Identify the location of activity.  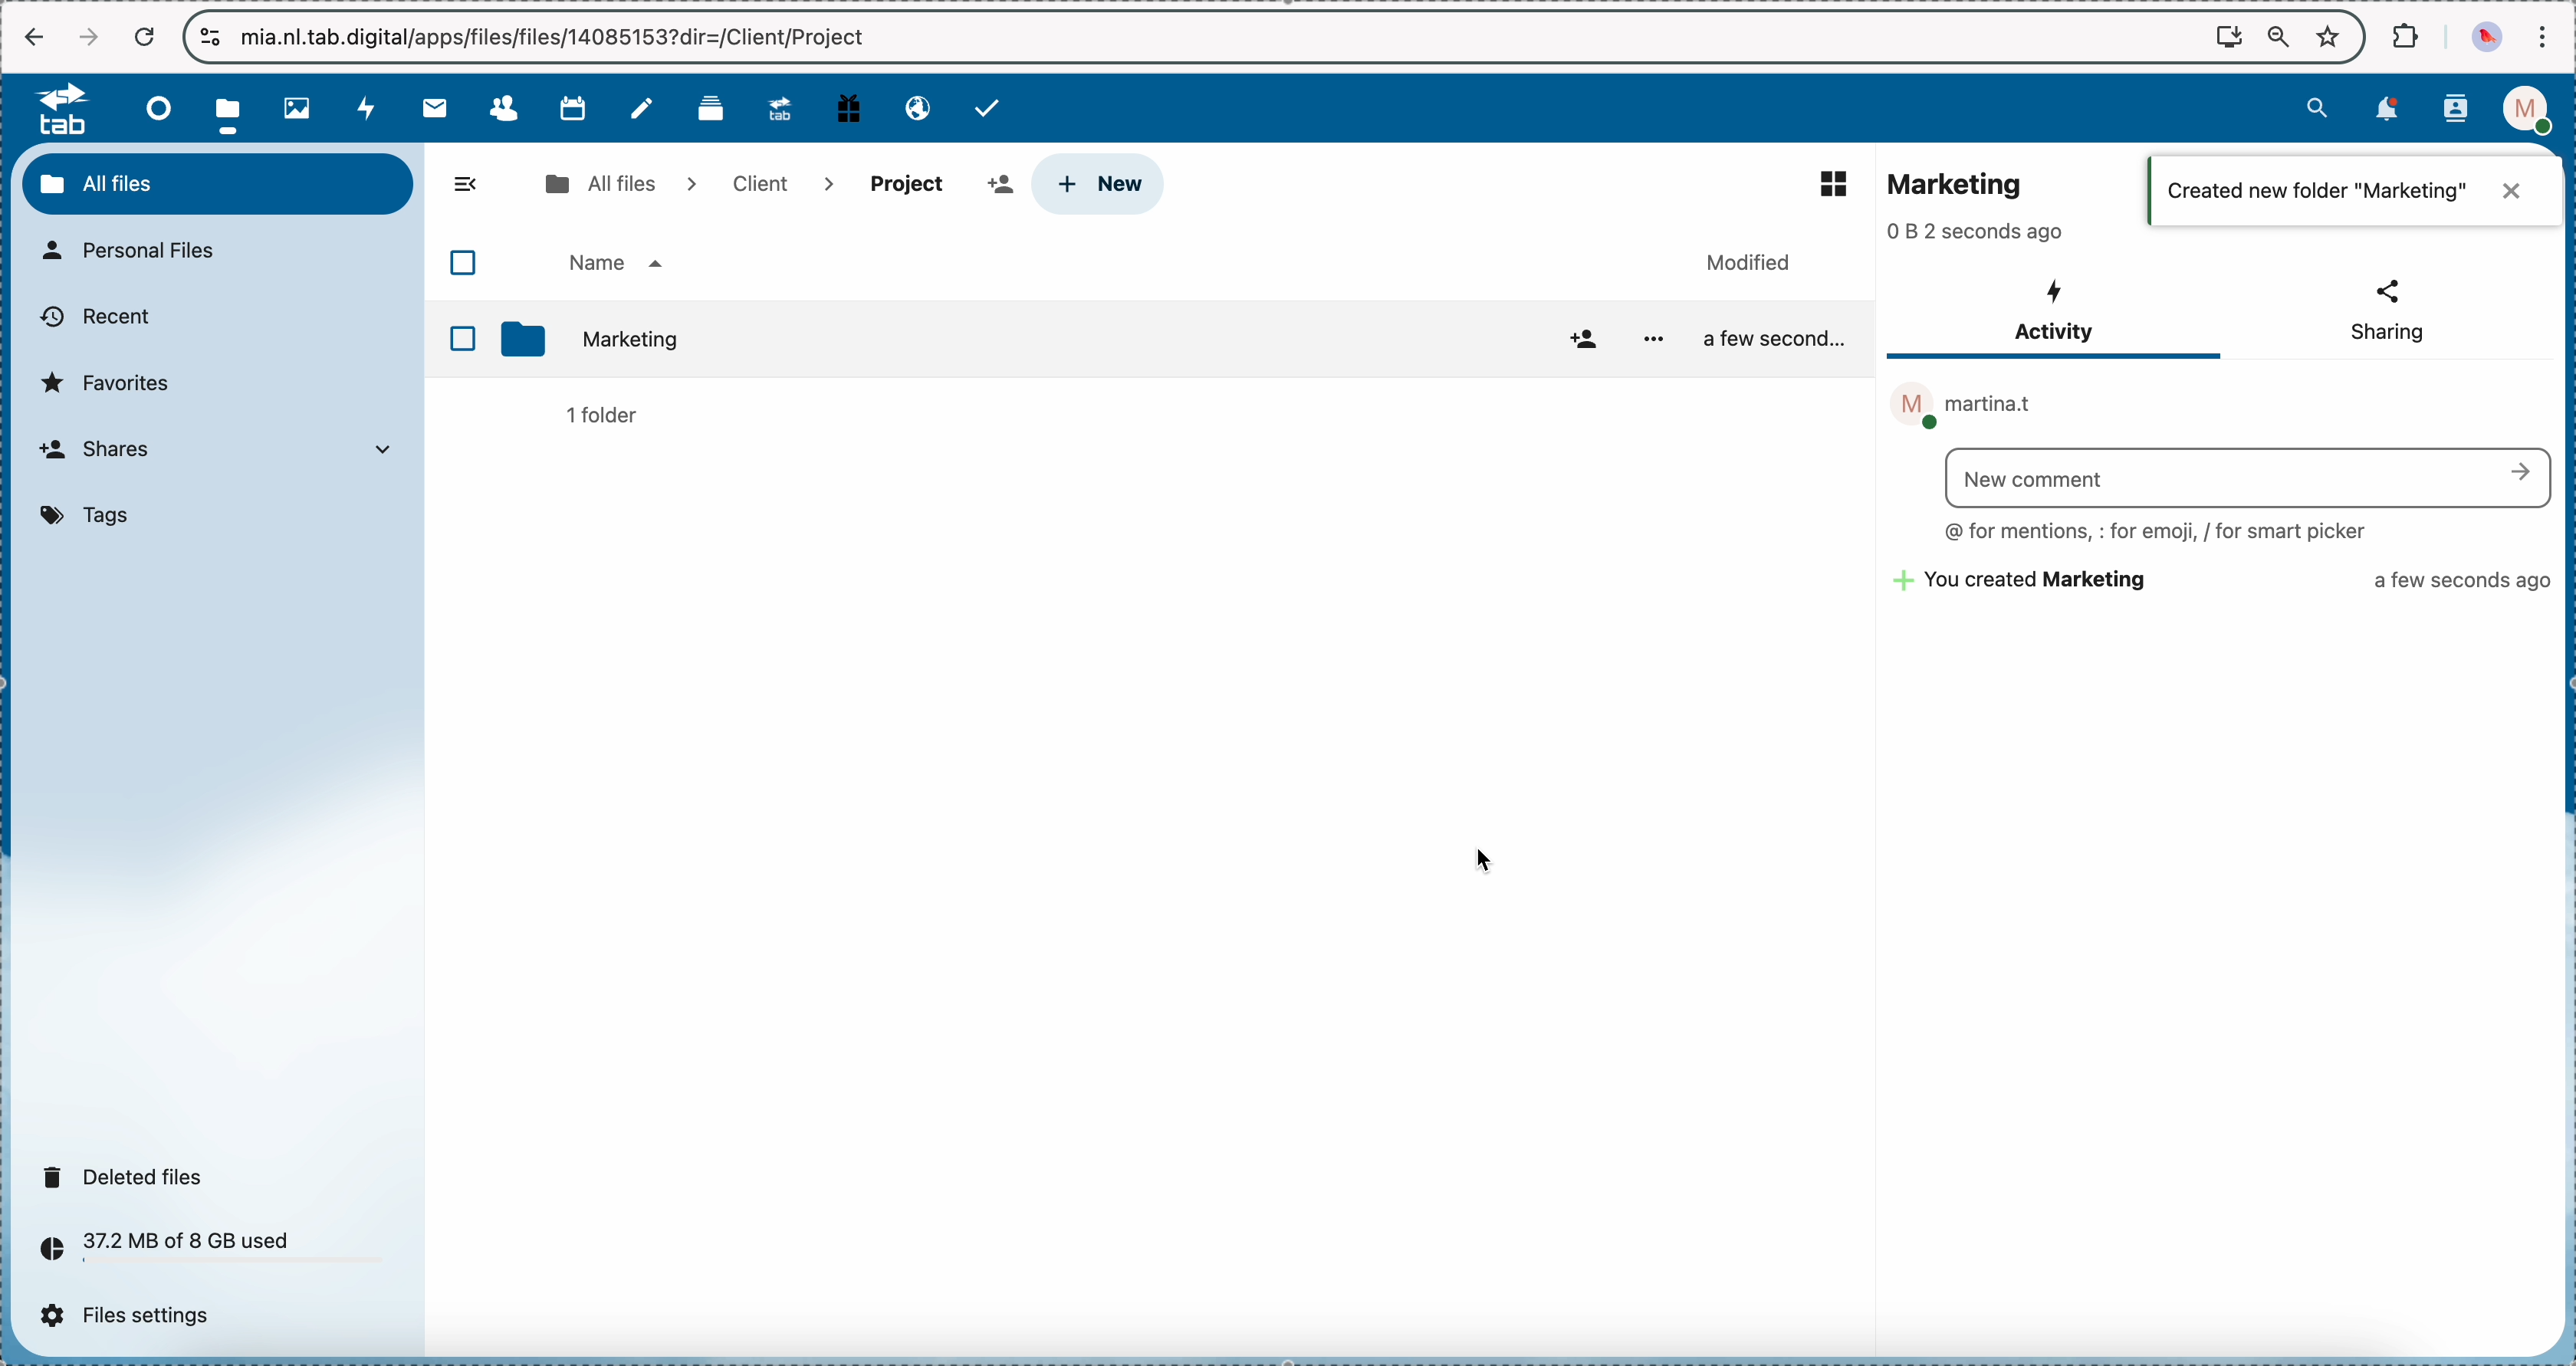
(369, 108).